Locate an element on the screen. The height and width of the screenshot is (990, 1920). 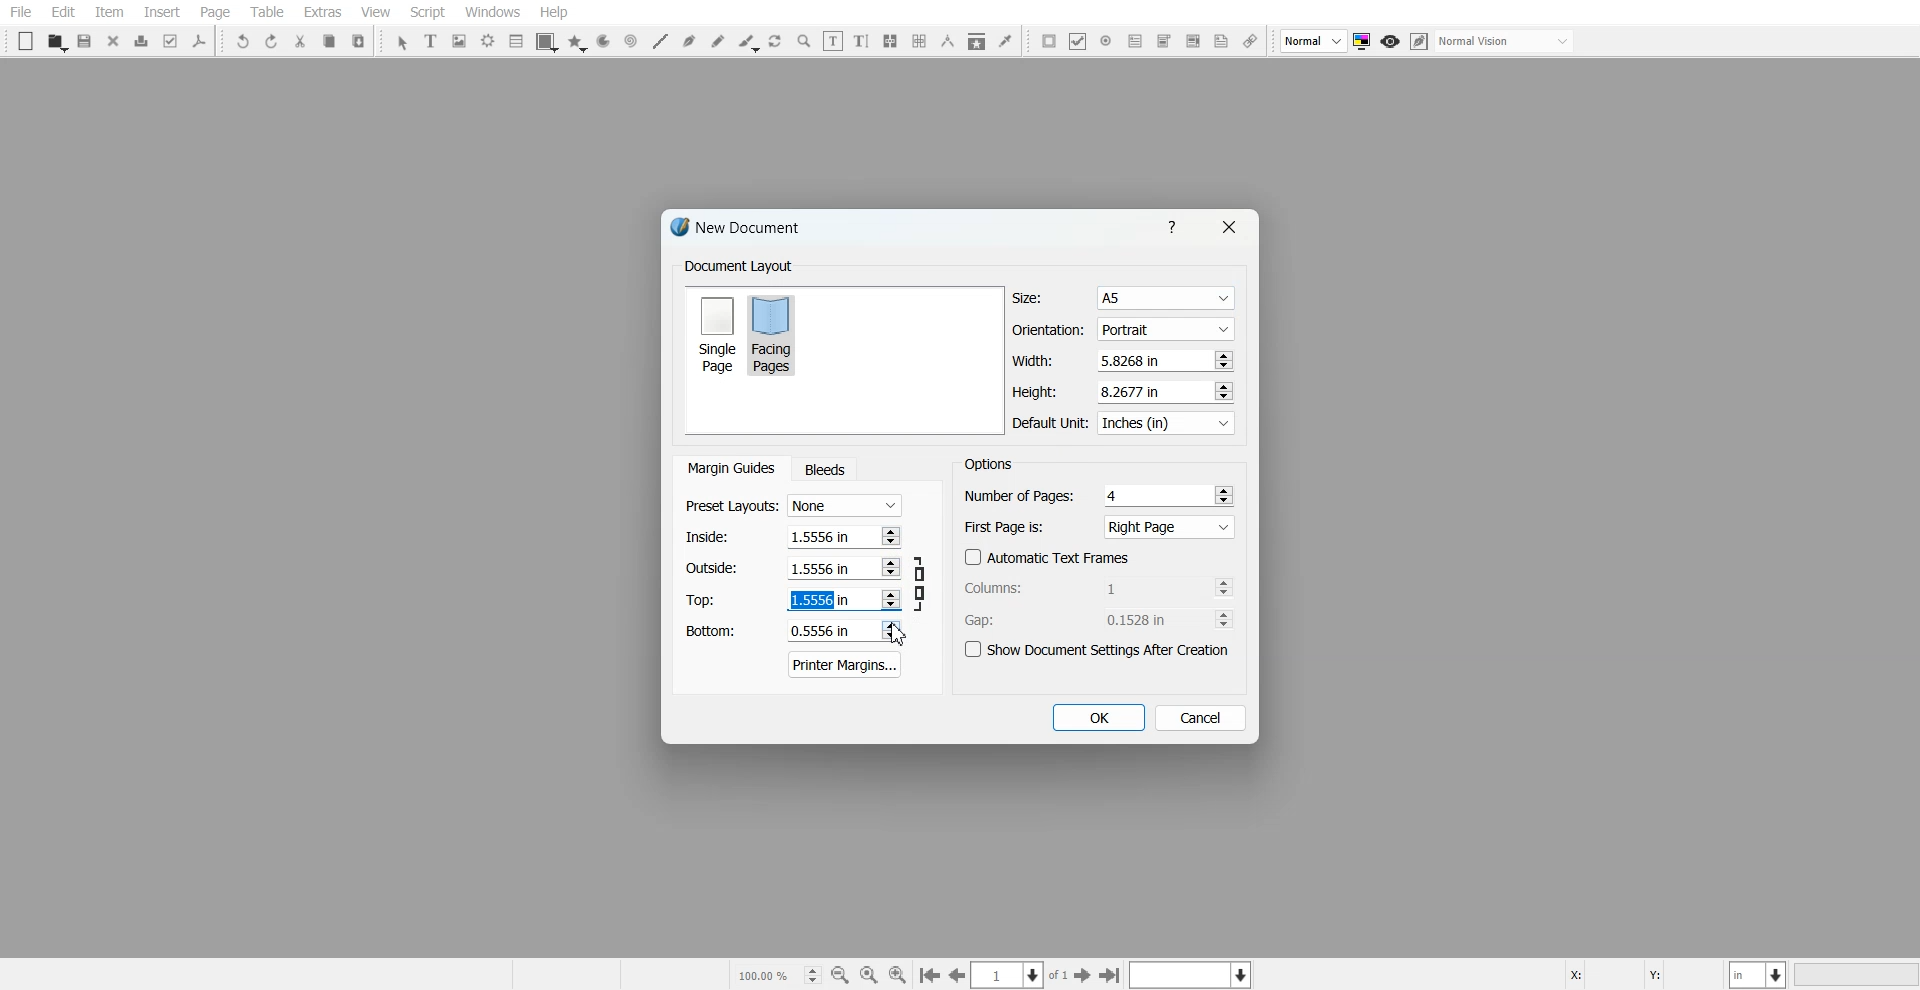
X, Y Co-ordinate is located at coordinates (1643, 973).